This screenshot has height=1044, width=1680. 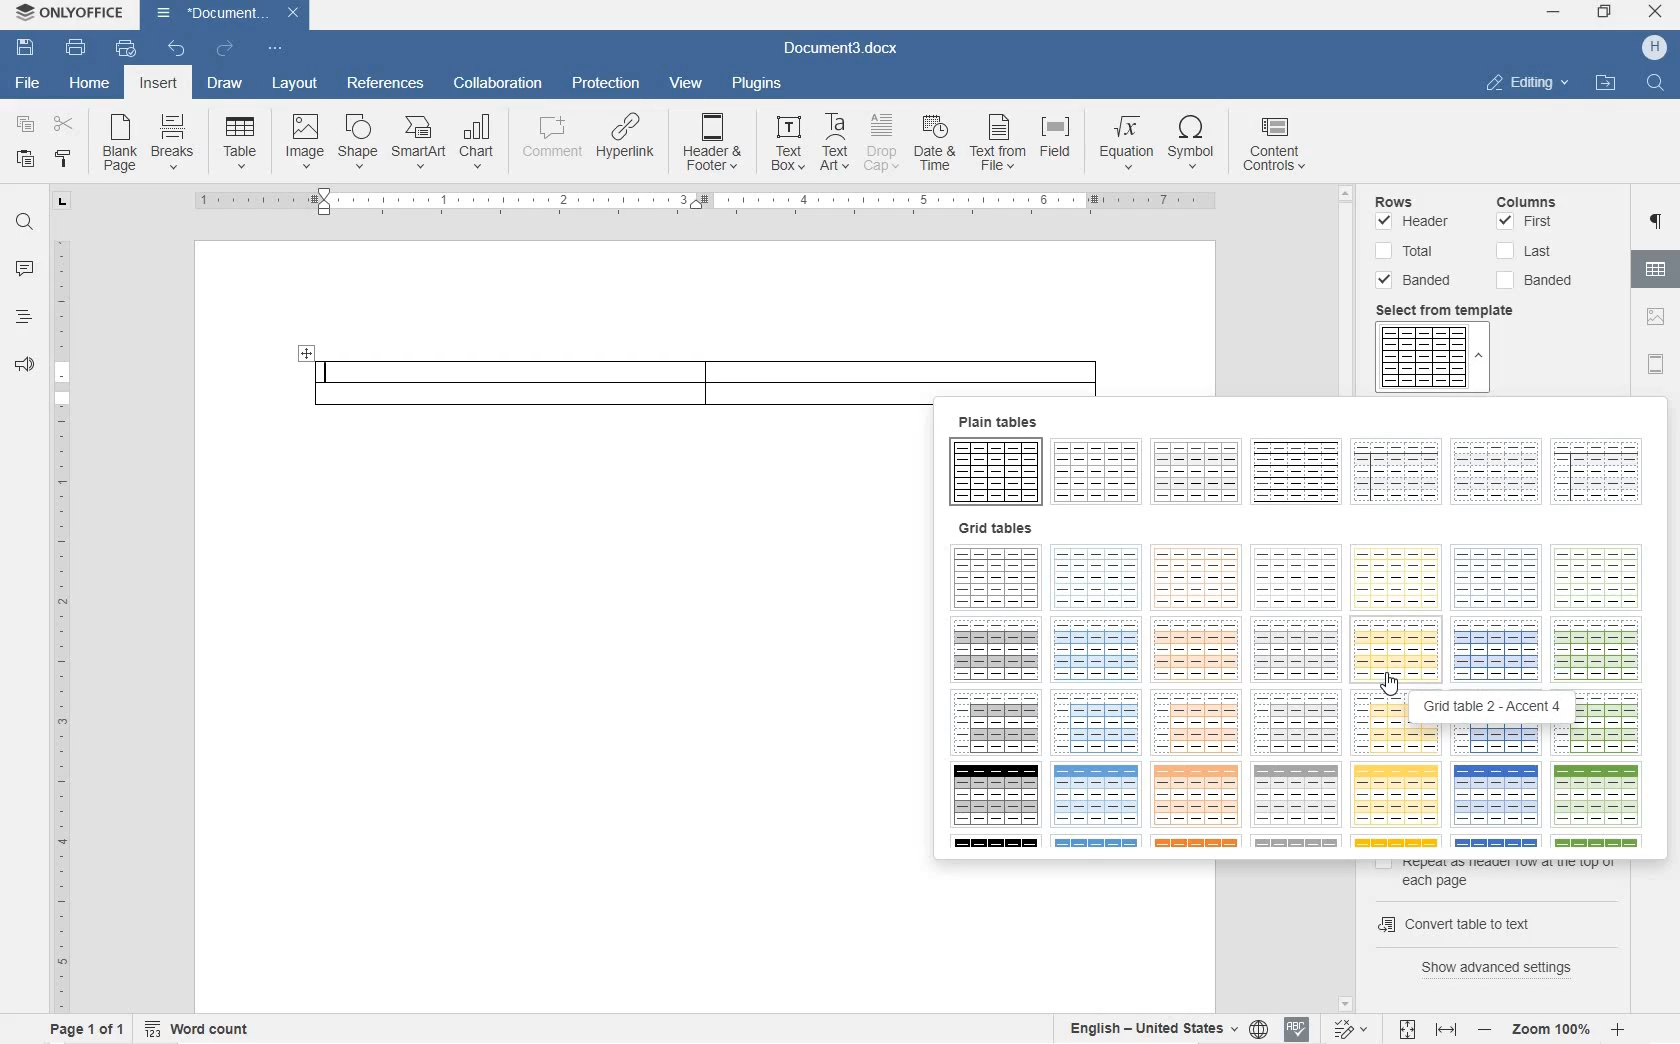 I want to click on REFERENCES, so click(x=385, y=85).